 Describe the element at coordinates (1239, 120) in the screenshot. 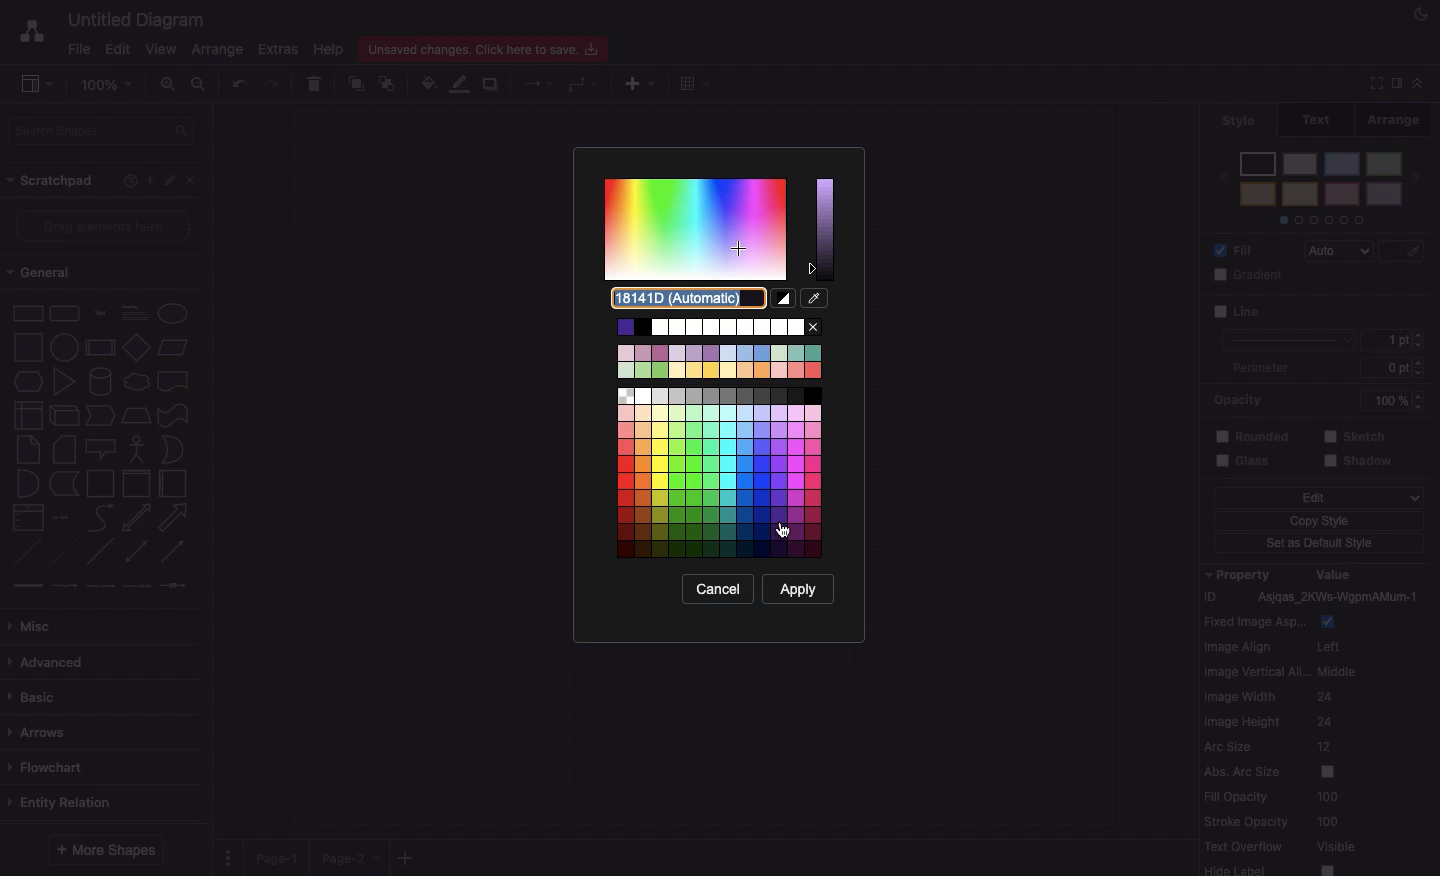

I see `style` at that location.